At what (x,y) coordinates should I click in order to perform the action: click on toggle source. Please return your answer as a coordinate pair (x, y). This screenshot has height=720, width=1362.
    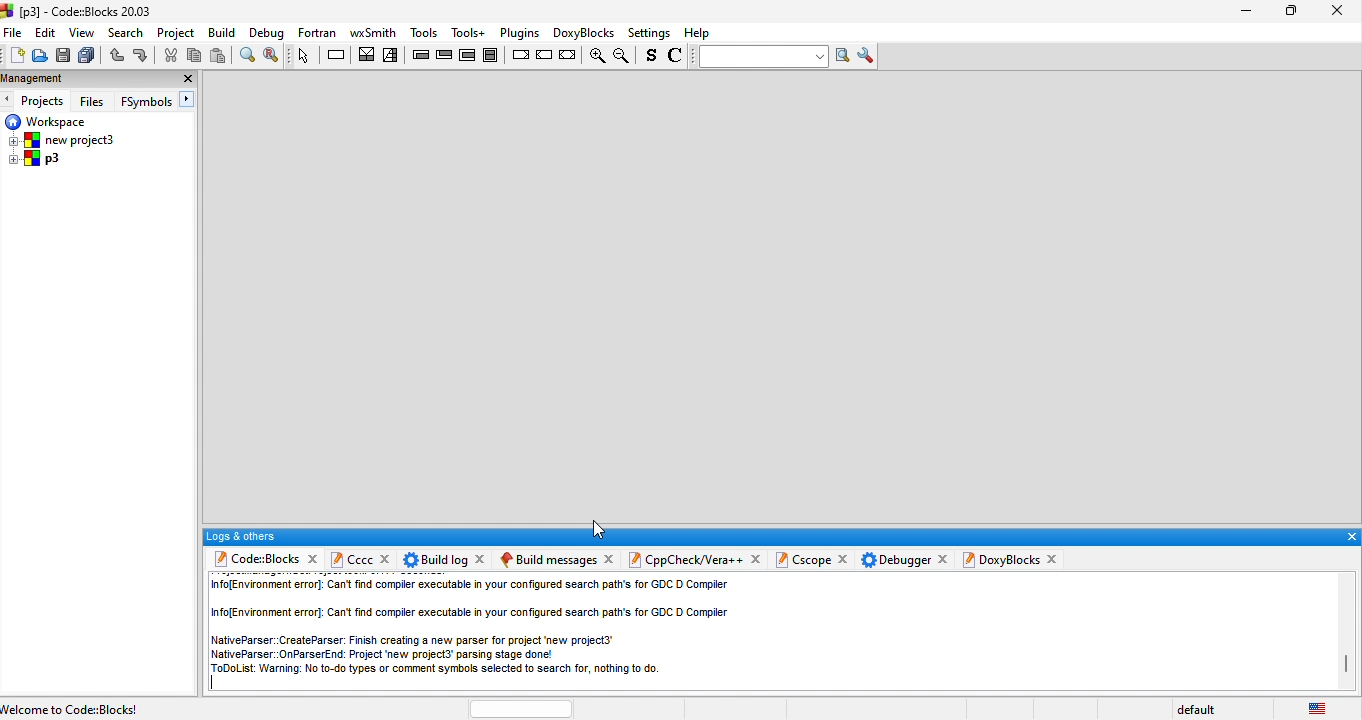
    Looking at the image, I should click on (652, 57).